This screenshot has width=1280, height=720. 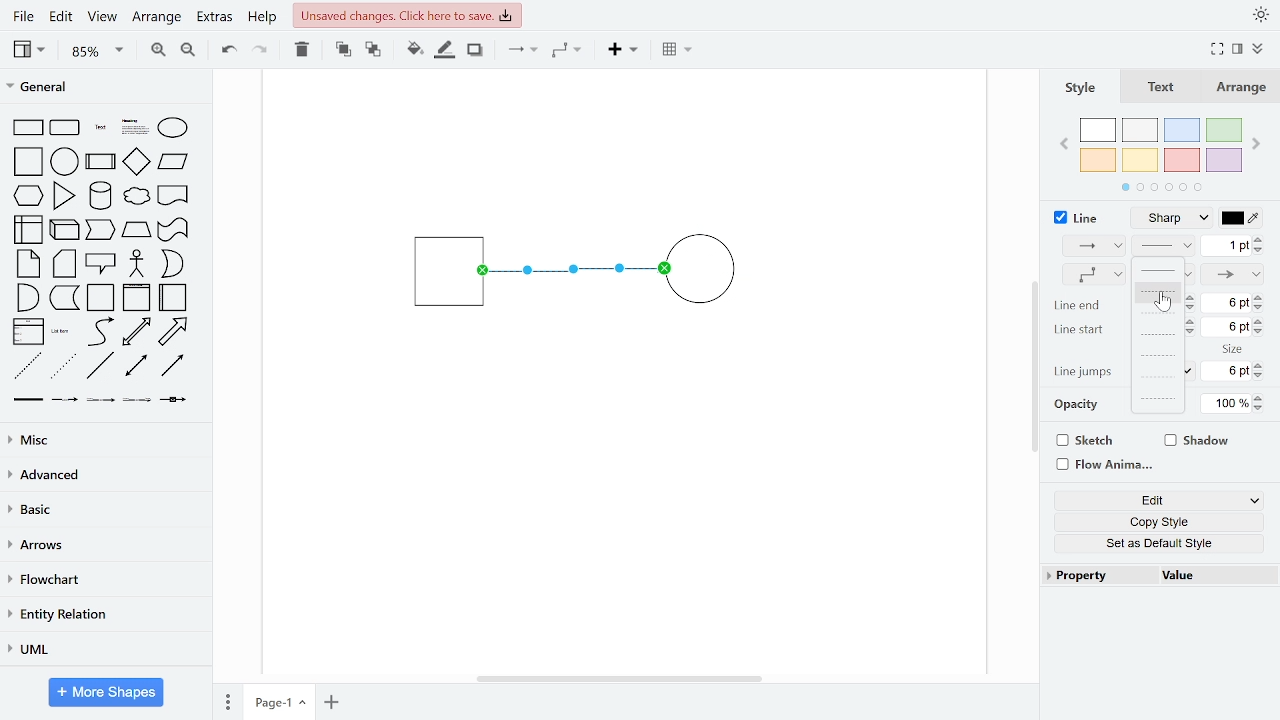 What do you see at coordinates (1260, 50) in the screenshot?
I see `collapse` at bounding box center [1260, 50].